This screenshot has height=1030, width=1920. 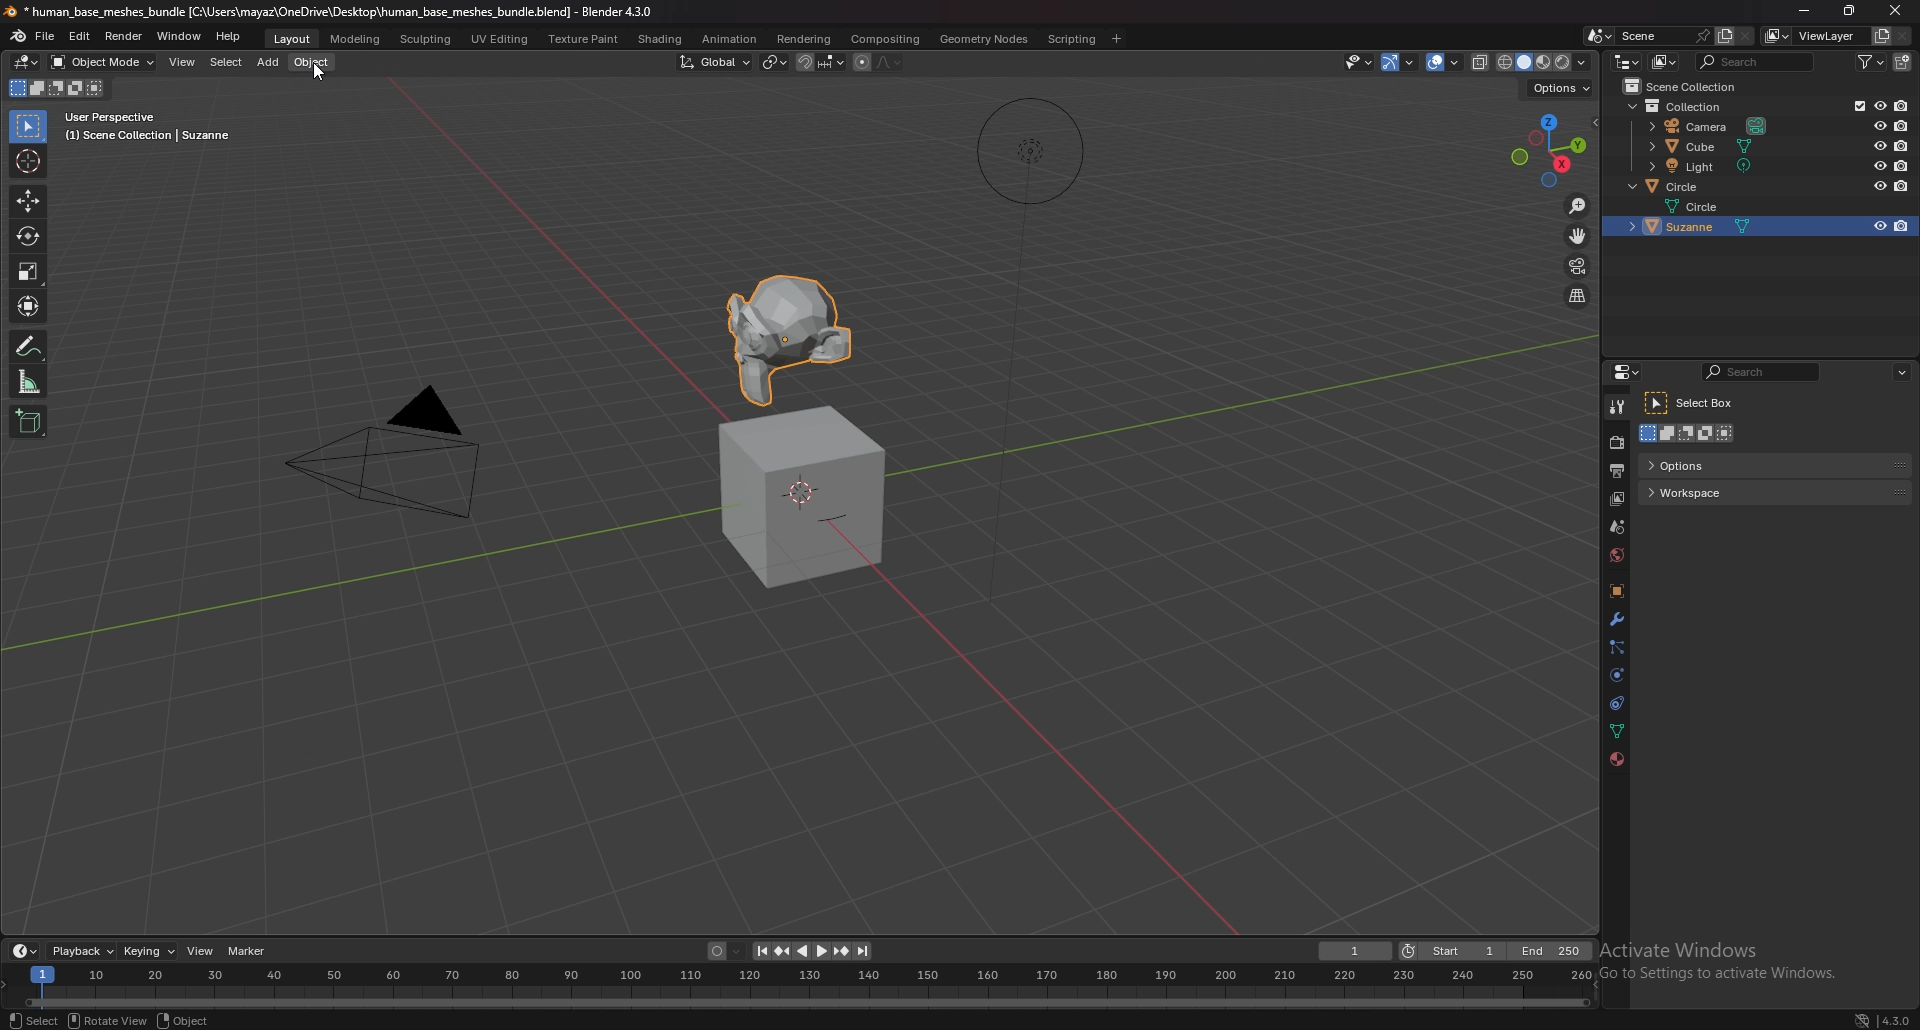 What do you see at coordinates (1900, 144) in the screenshot?
I see `disable in renders` at bounding box center [1900, 144].